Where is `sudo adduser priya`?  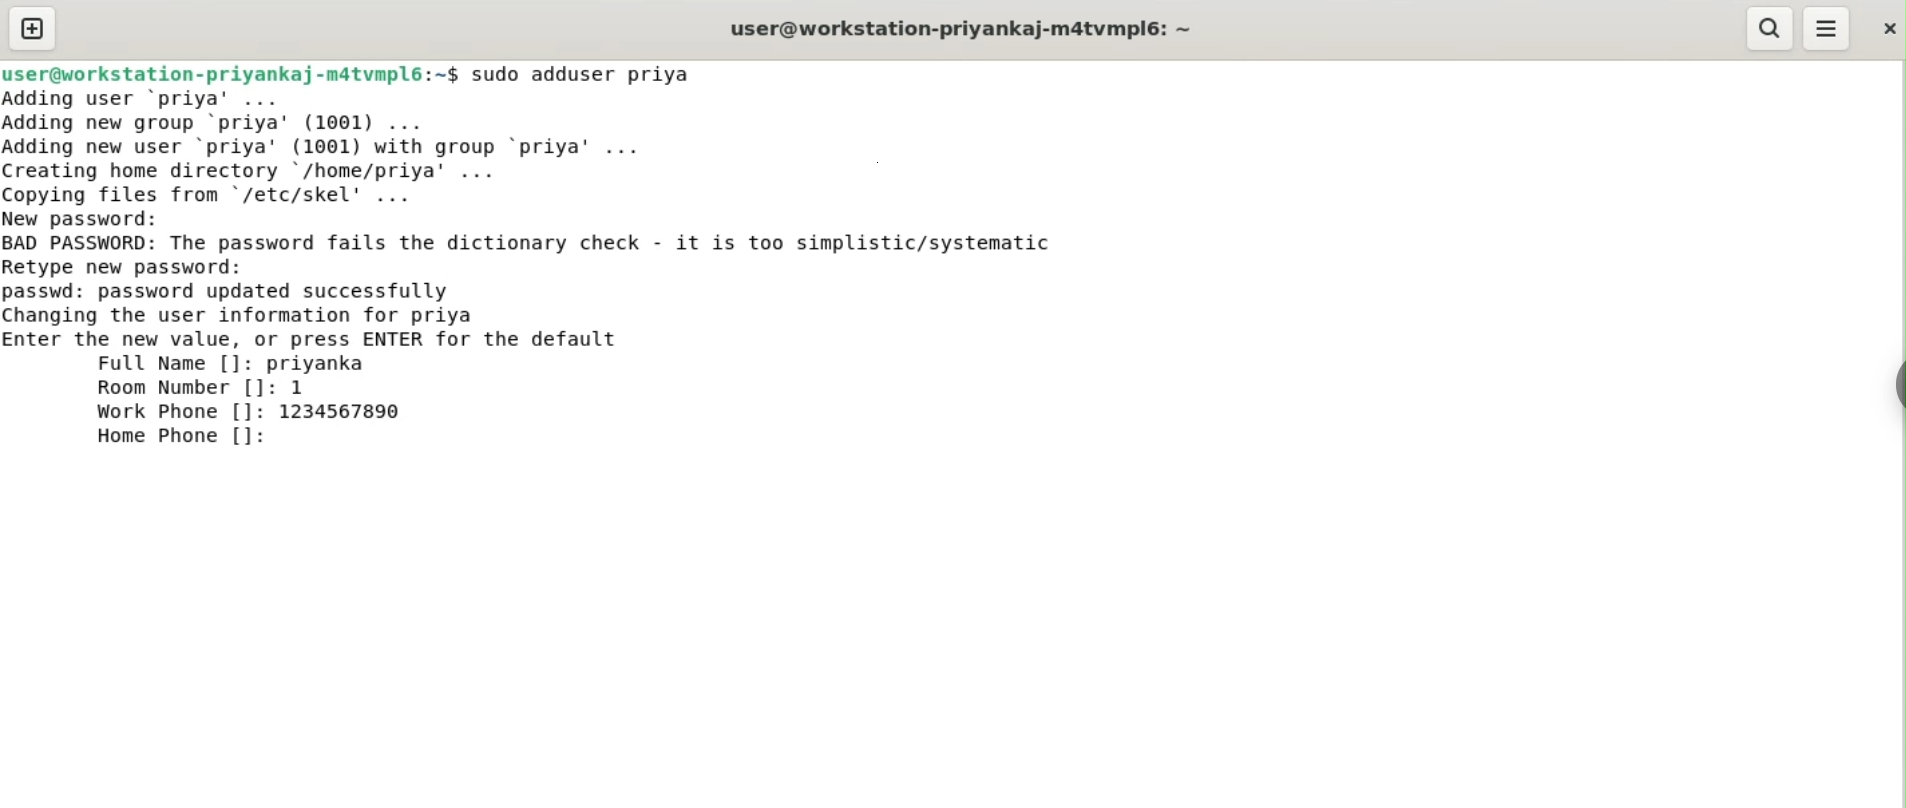 sudo adduser priya is located at coordinates (584, 74).